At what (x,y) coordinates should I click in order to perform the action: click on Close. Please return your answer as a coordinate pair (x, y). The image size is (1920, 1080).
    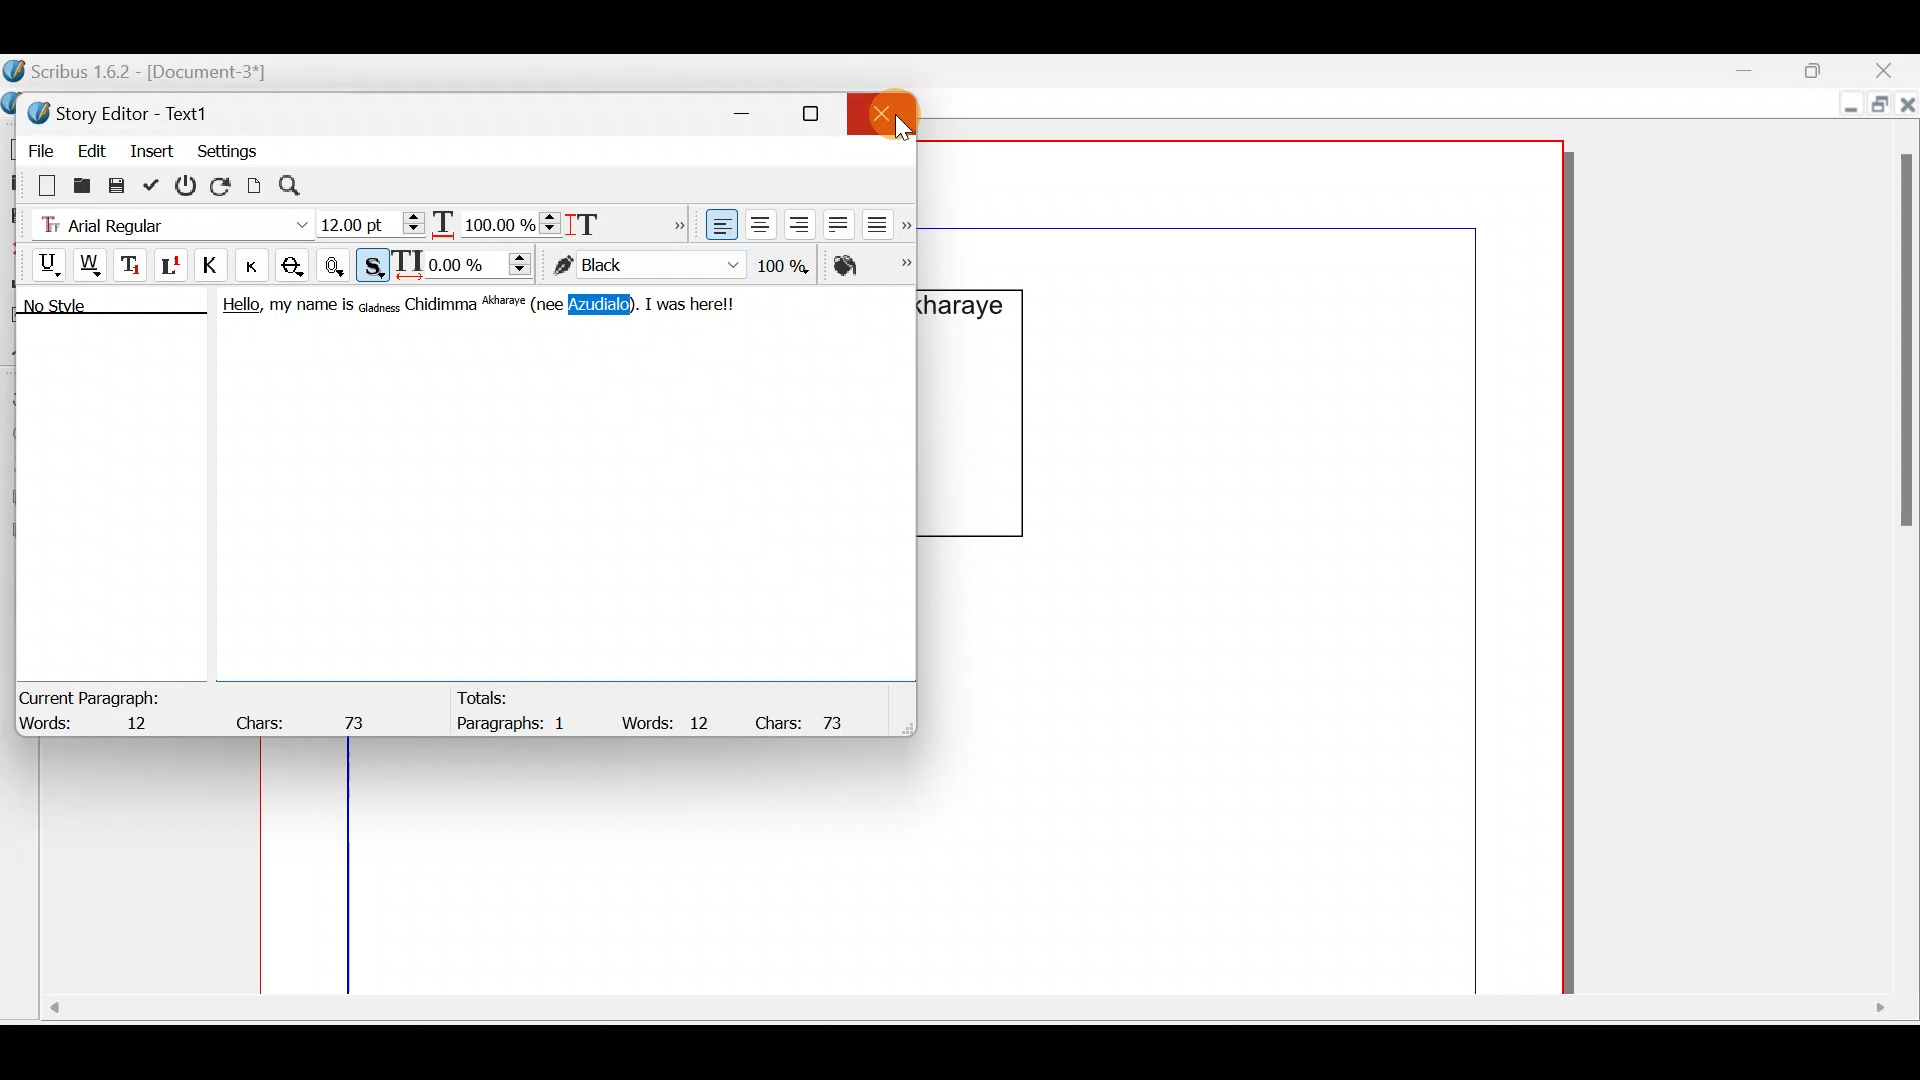
    Looking at the image, I should click on (1908, 109).